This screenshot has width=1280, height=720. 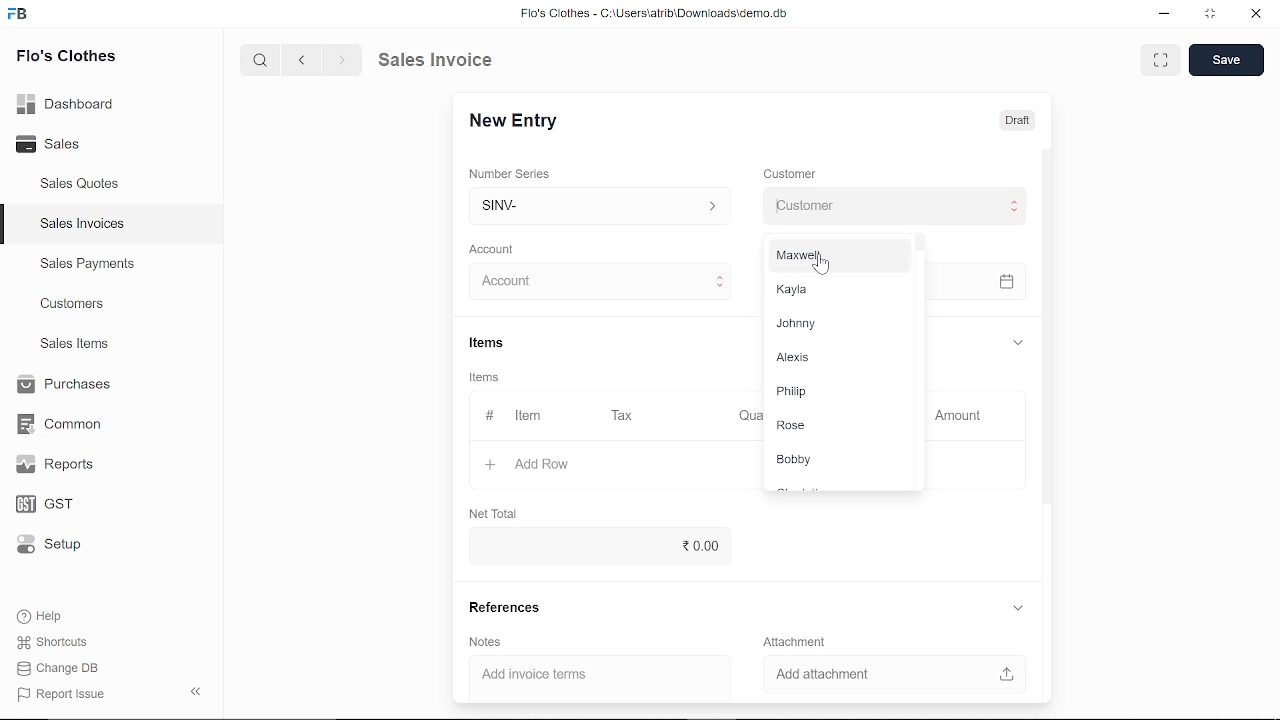 I want to click on Sales, so click(x=57, y=142).